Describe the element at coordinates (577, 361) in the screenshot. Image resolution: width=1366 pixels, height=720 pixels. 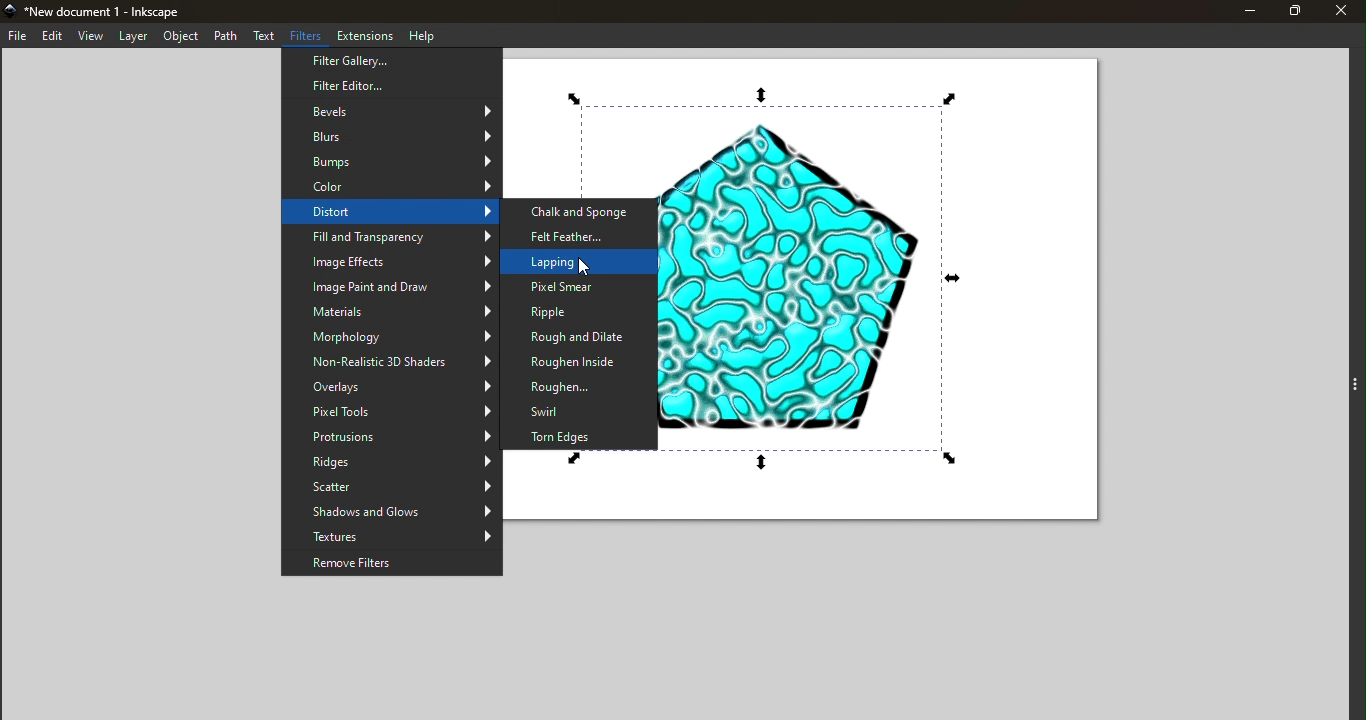
I see `Roughen Inside` at that location.